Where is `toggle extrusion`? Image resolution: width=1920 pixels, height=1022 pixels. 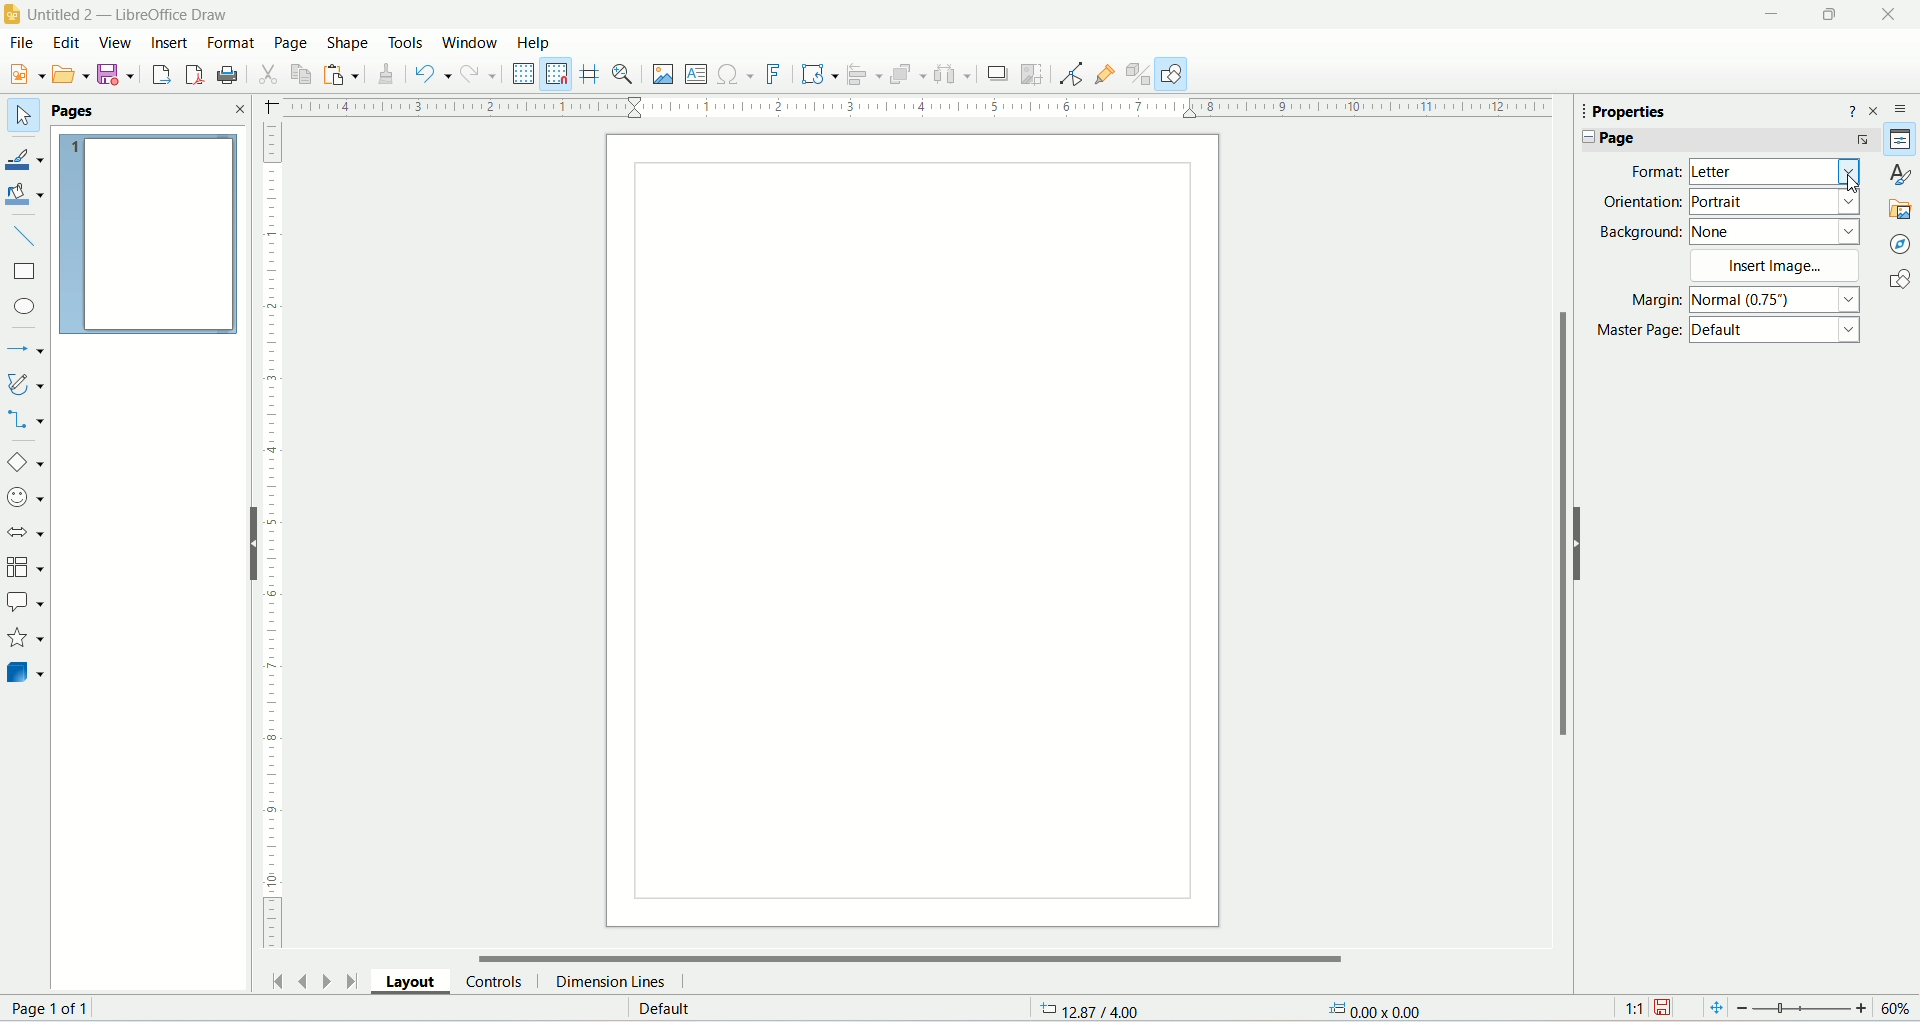 toggle extrusion is located at coordinates (1139, 76).